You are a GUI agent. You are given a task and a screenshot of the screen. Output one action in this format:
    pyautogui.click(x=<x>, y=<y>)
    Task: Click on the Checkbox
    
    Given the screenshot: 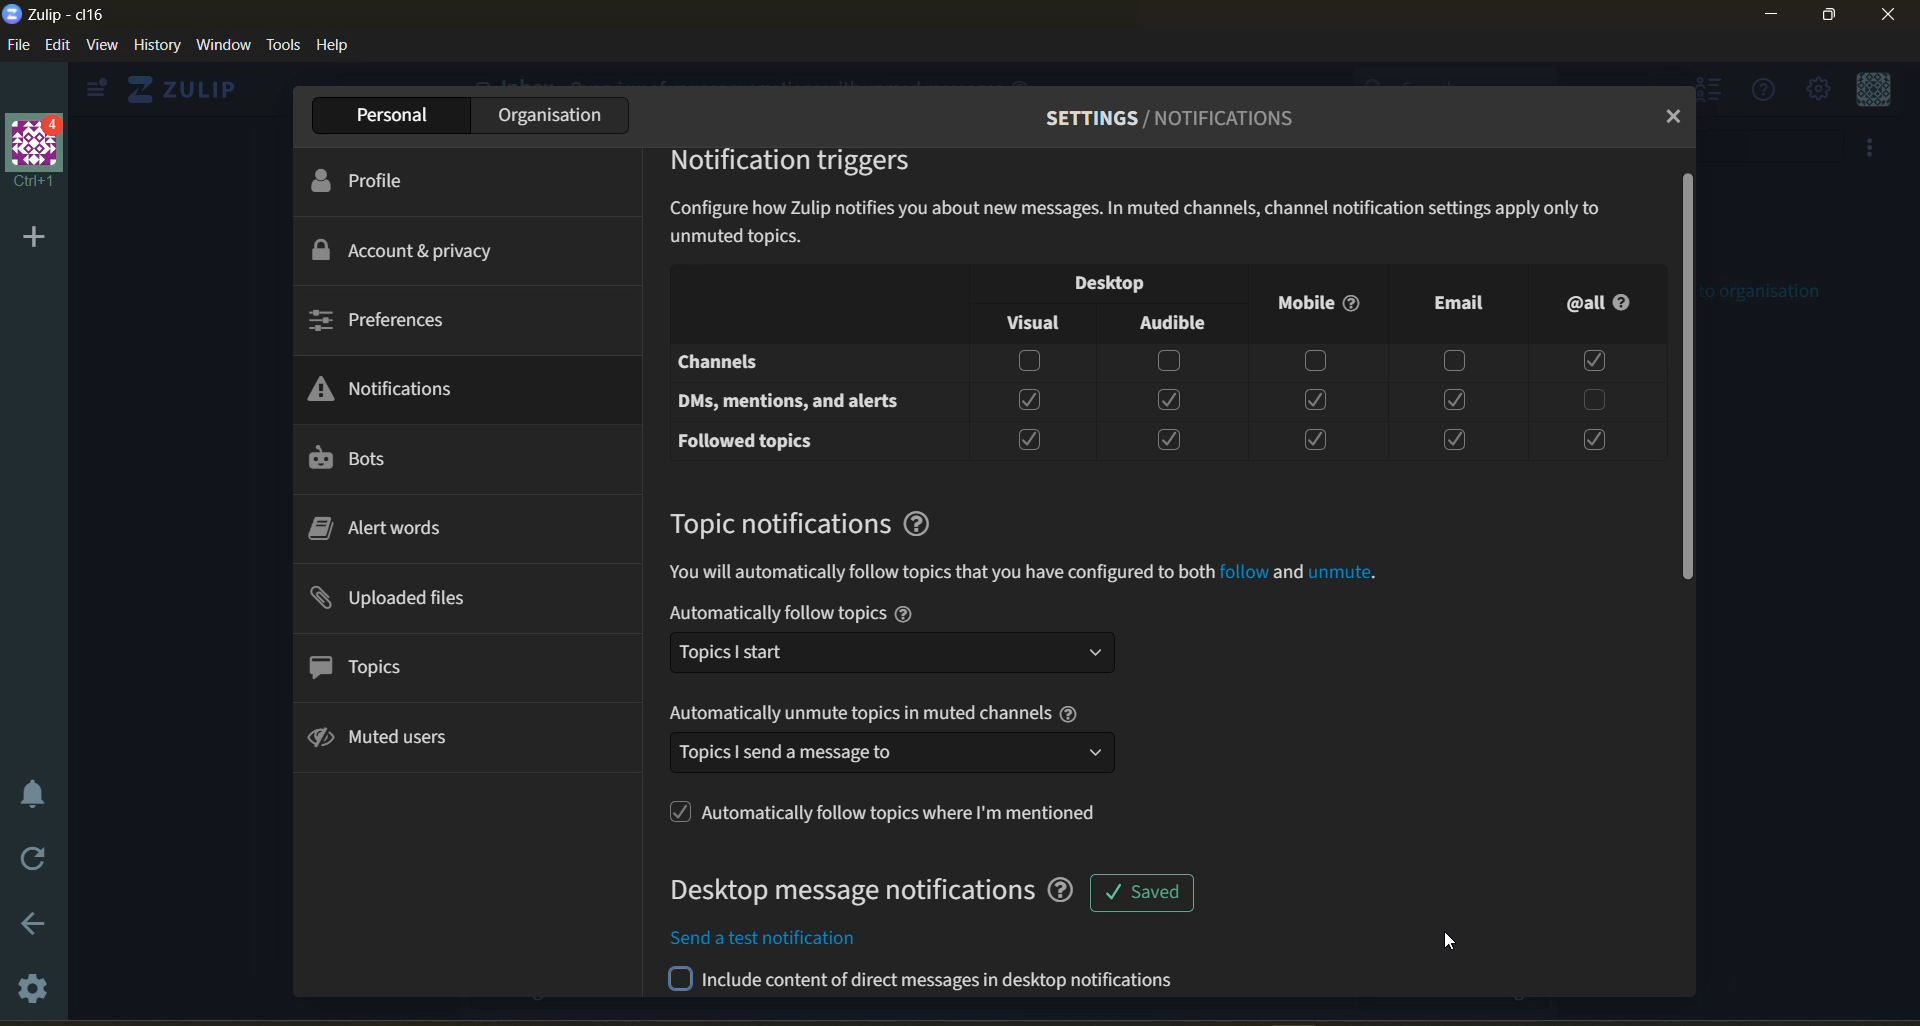 What is the action you would take?
    pyautogui.click(x=1170, y=362)
    